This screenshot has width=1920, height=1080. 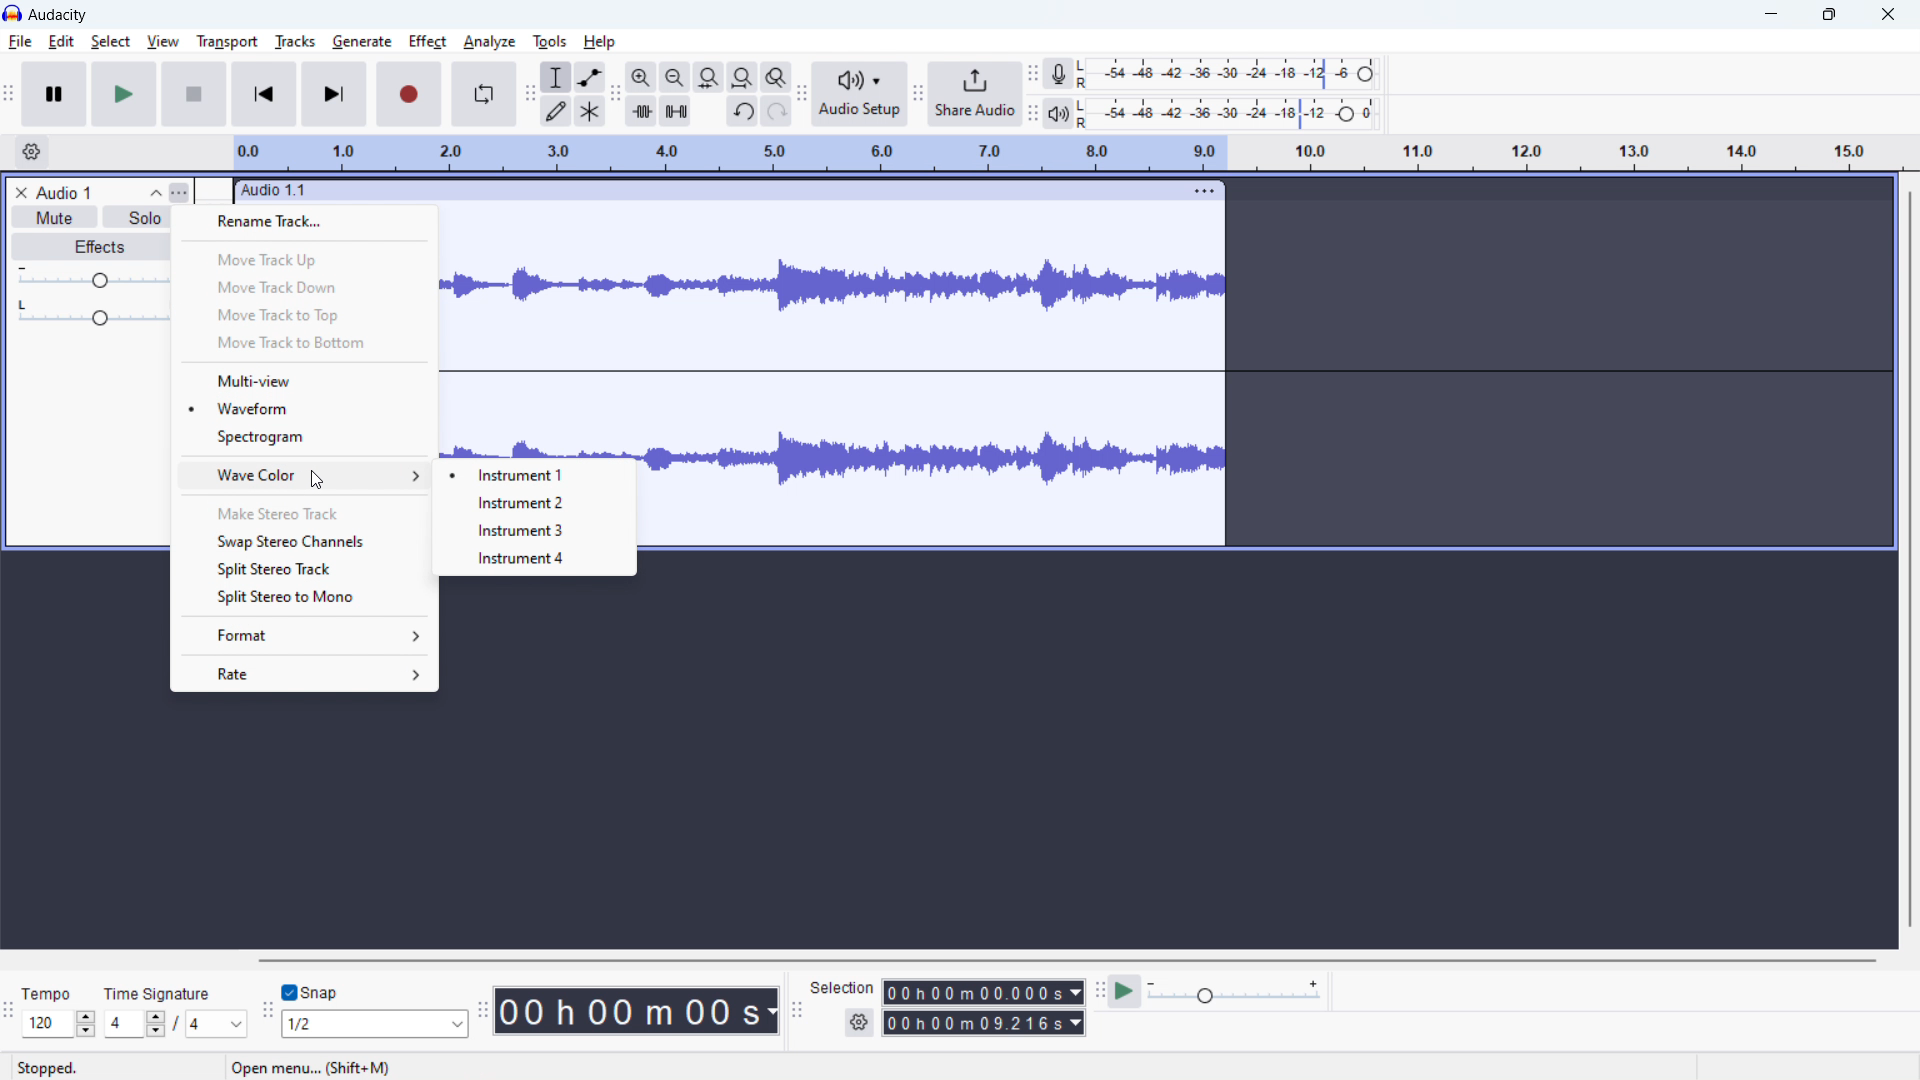 I want to click on play at speed toolbar, so click(x=1098, y=991).